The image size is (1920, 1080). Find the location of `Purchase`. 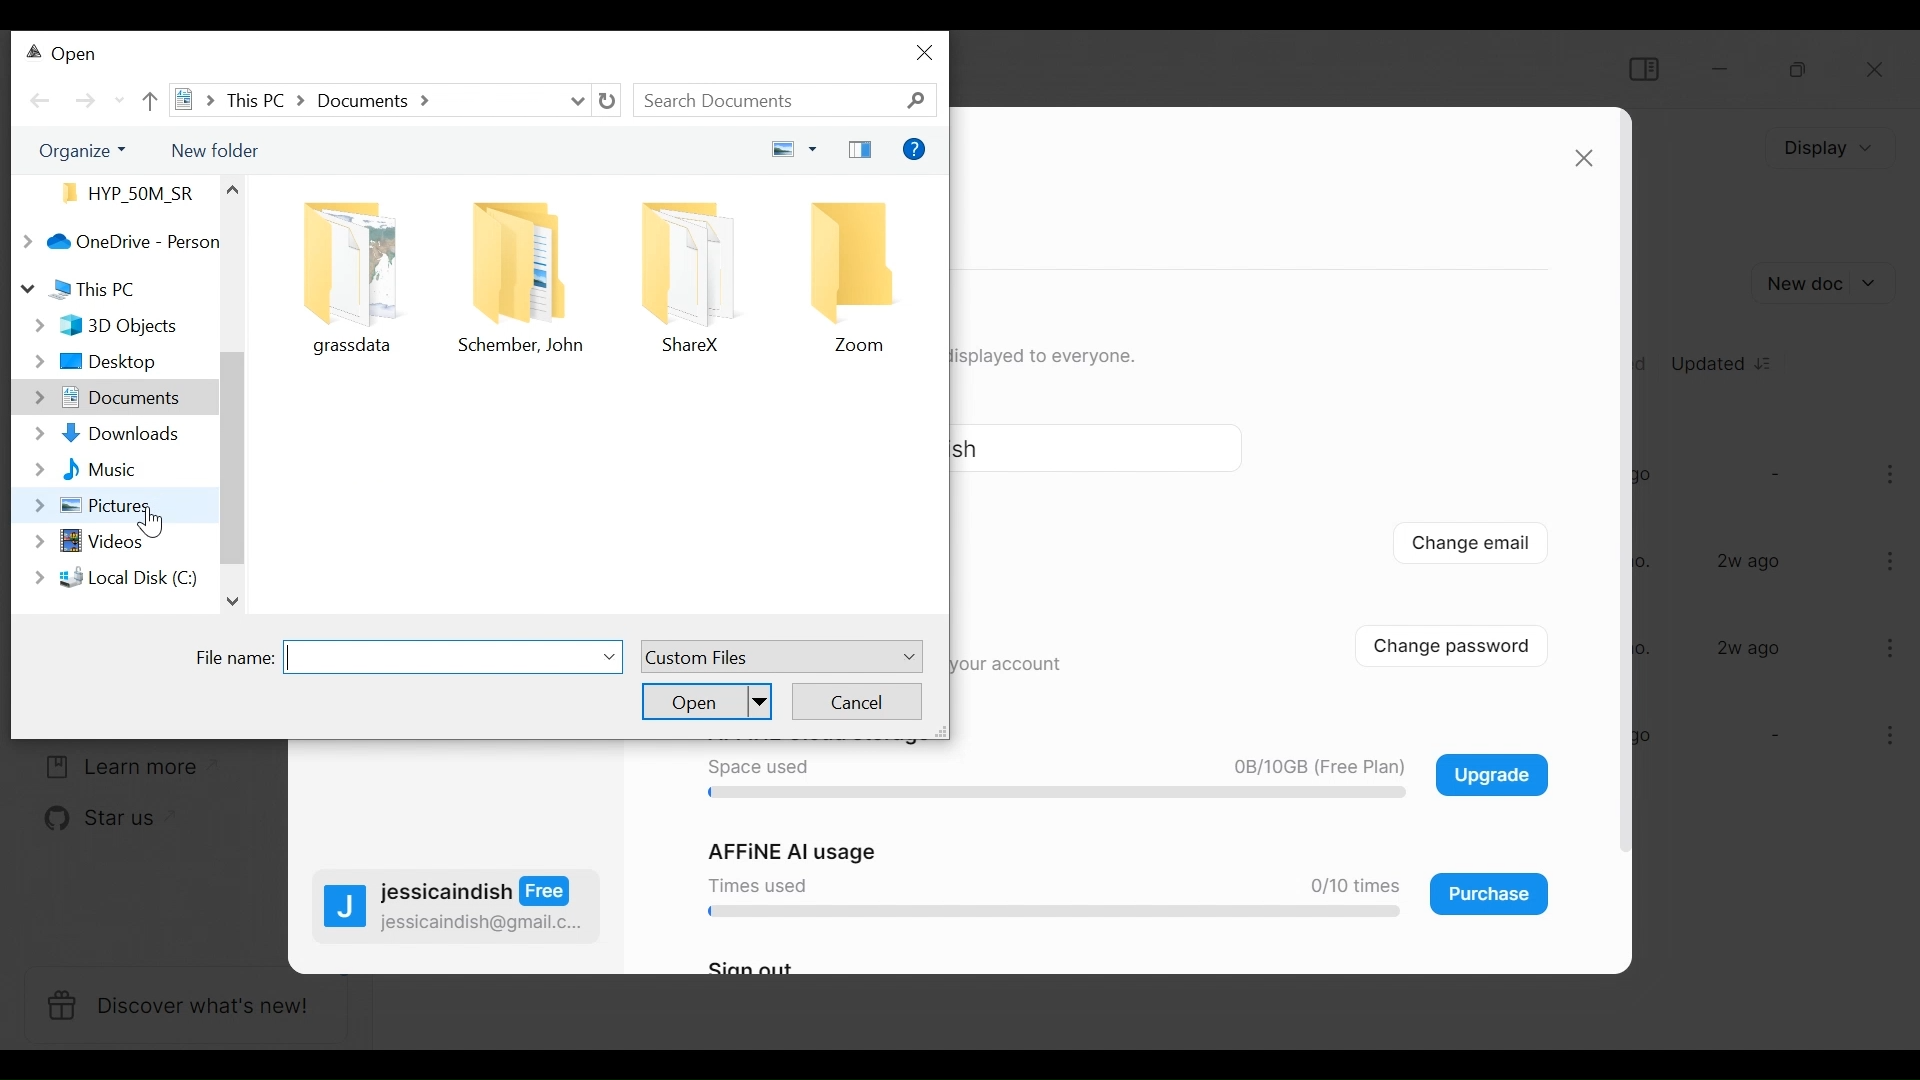

Purchase is located at coordinates (1490, 894).